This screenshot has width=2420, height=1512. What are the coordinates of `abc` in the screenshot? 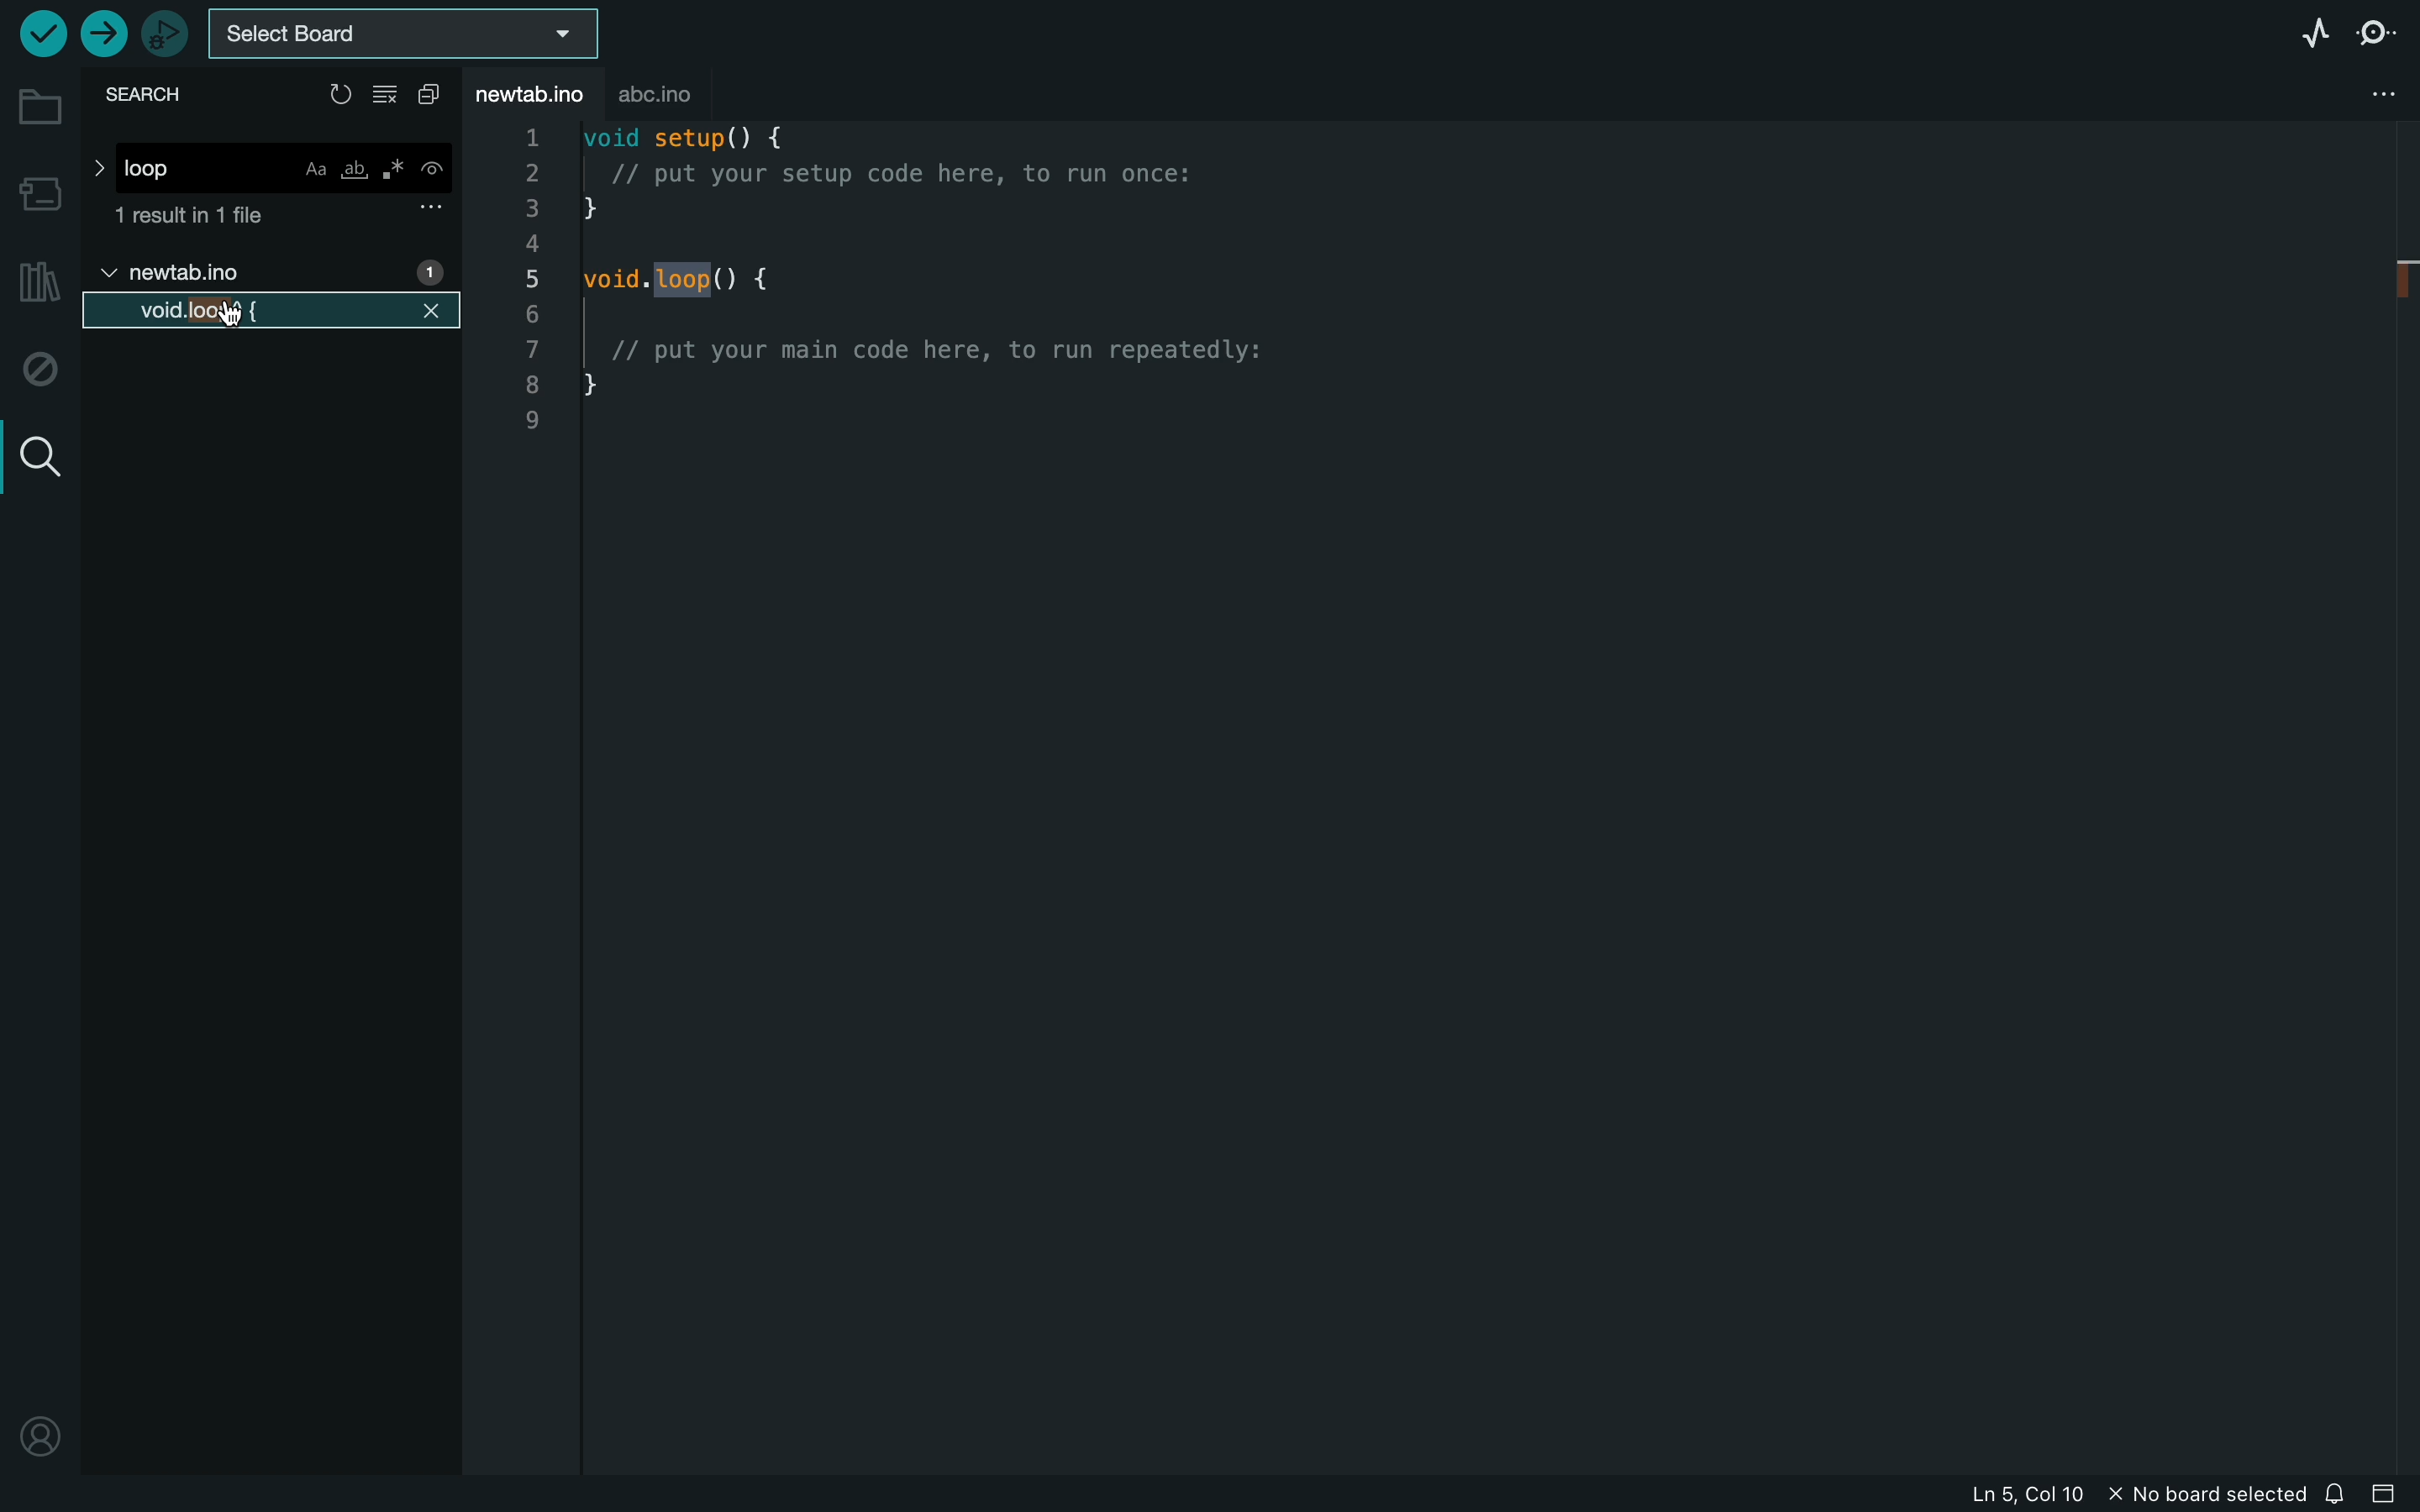 It's located at (670, 90).